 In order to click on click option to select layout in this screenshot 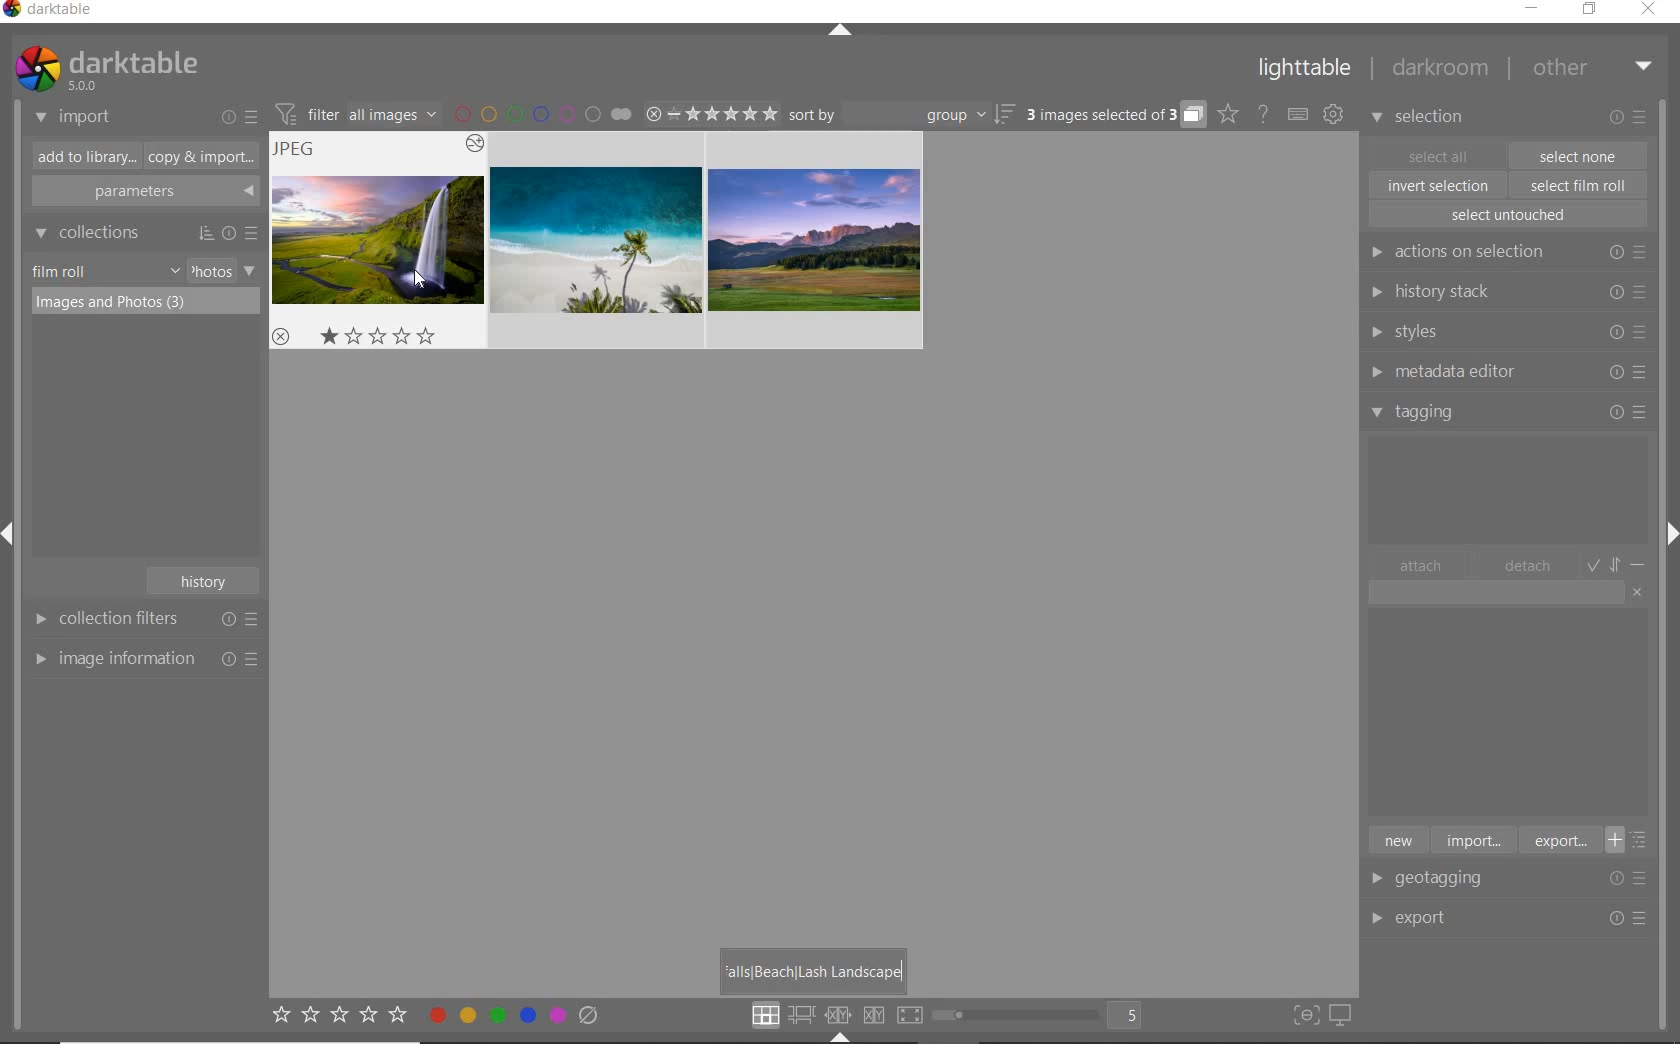, I will do `click(833, 1015)`.